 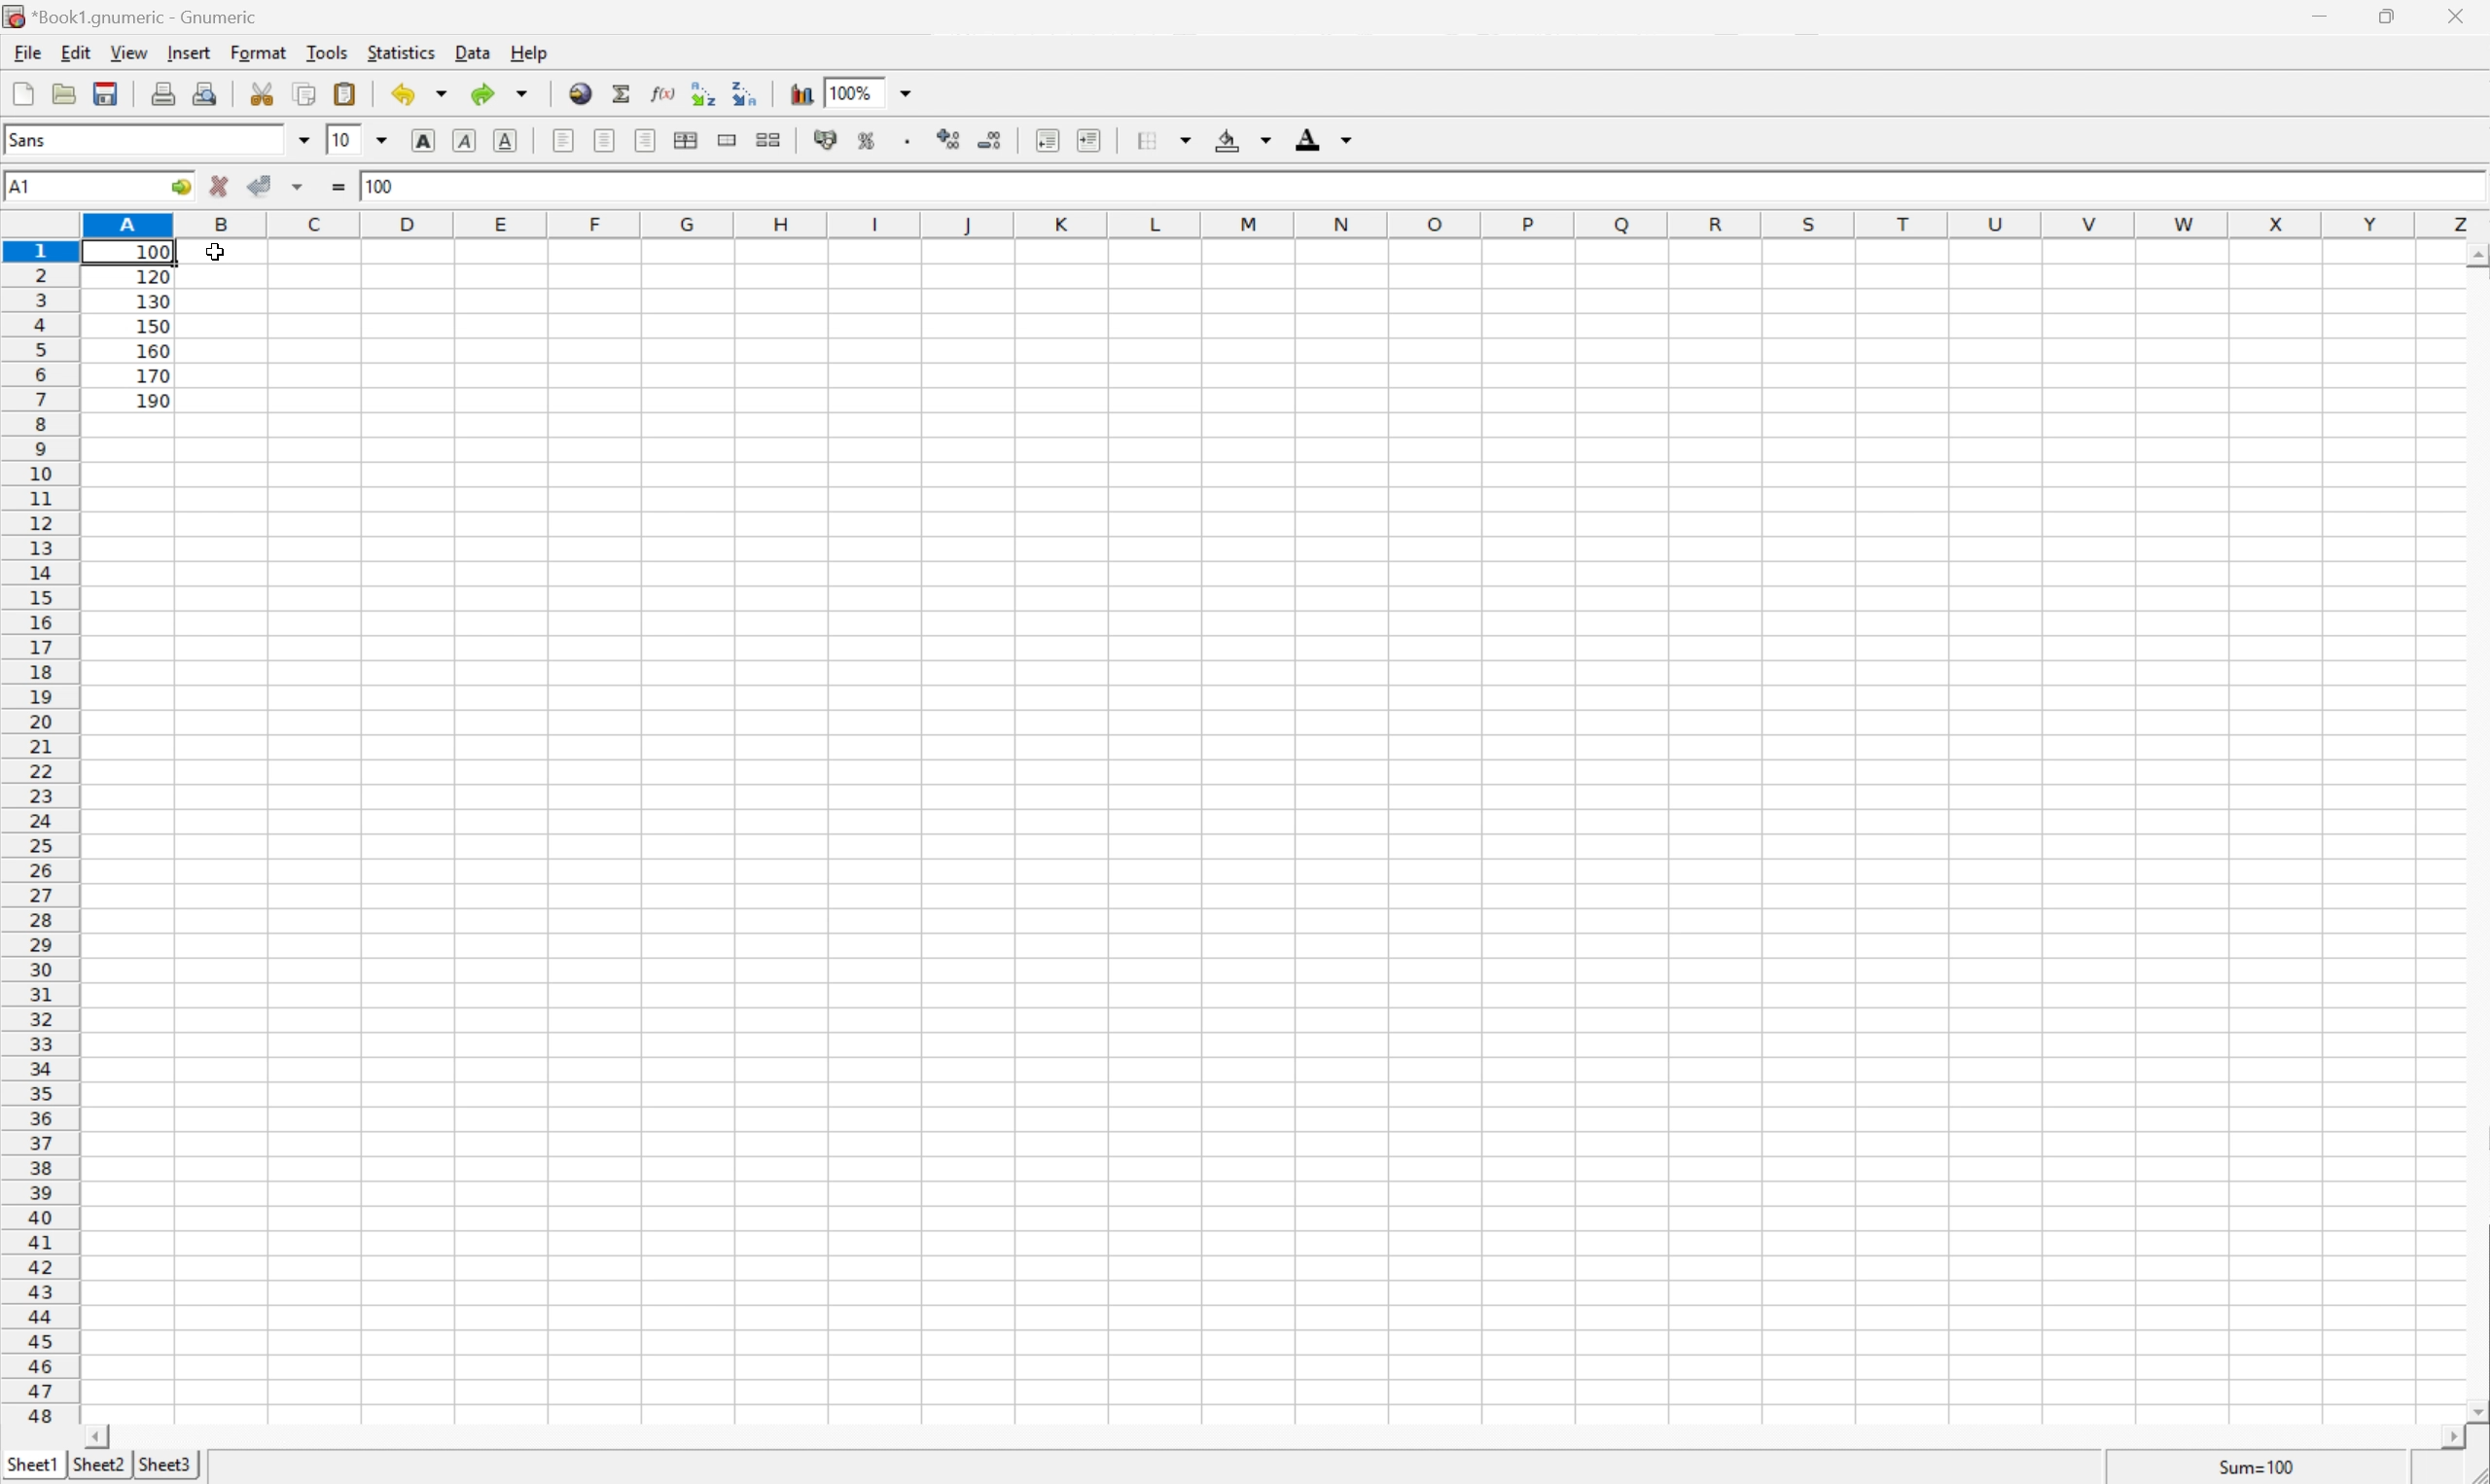 I want to click on 160, so click(x=154, y=348).